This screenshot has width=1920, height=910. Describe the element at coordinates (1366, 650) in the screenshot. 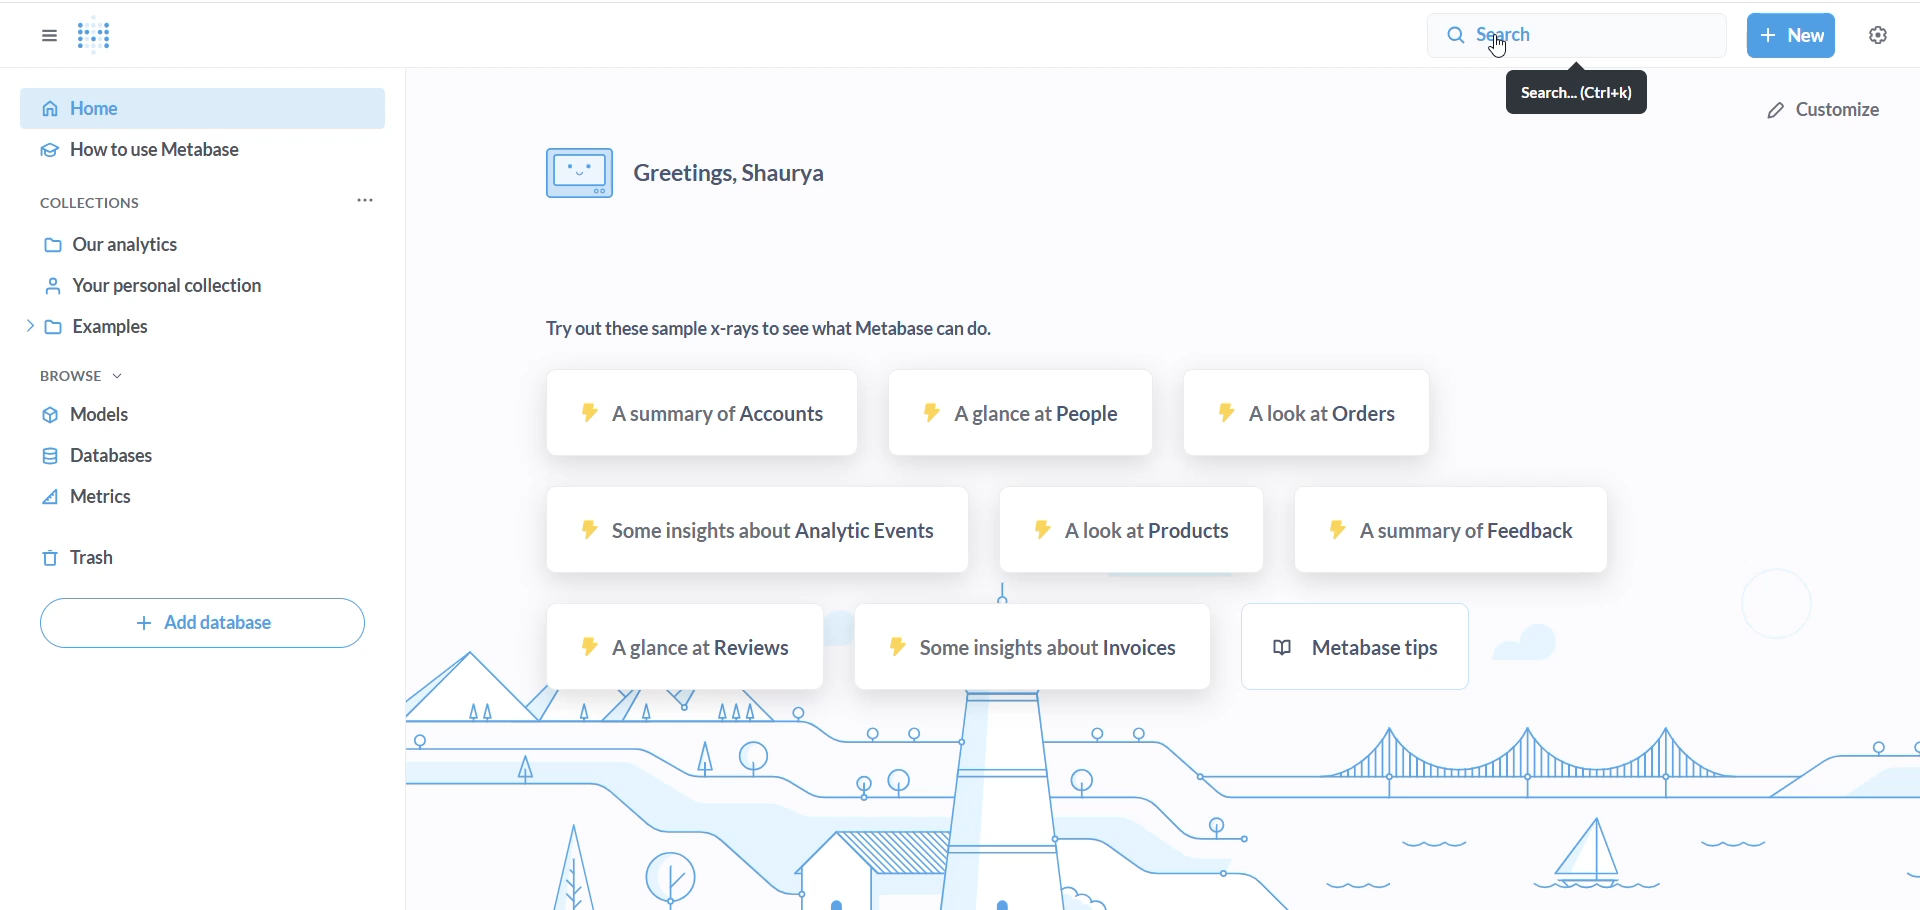

I see `metabase tips ` at that location.